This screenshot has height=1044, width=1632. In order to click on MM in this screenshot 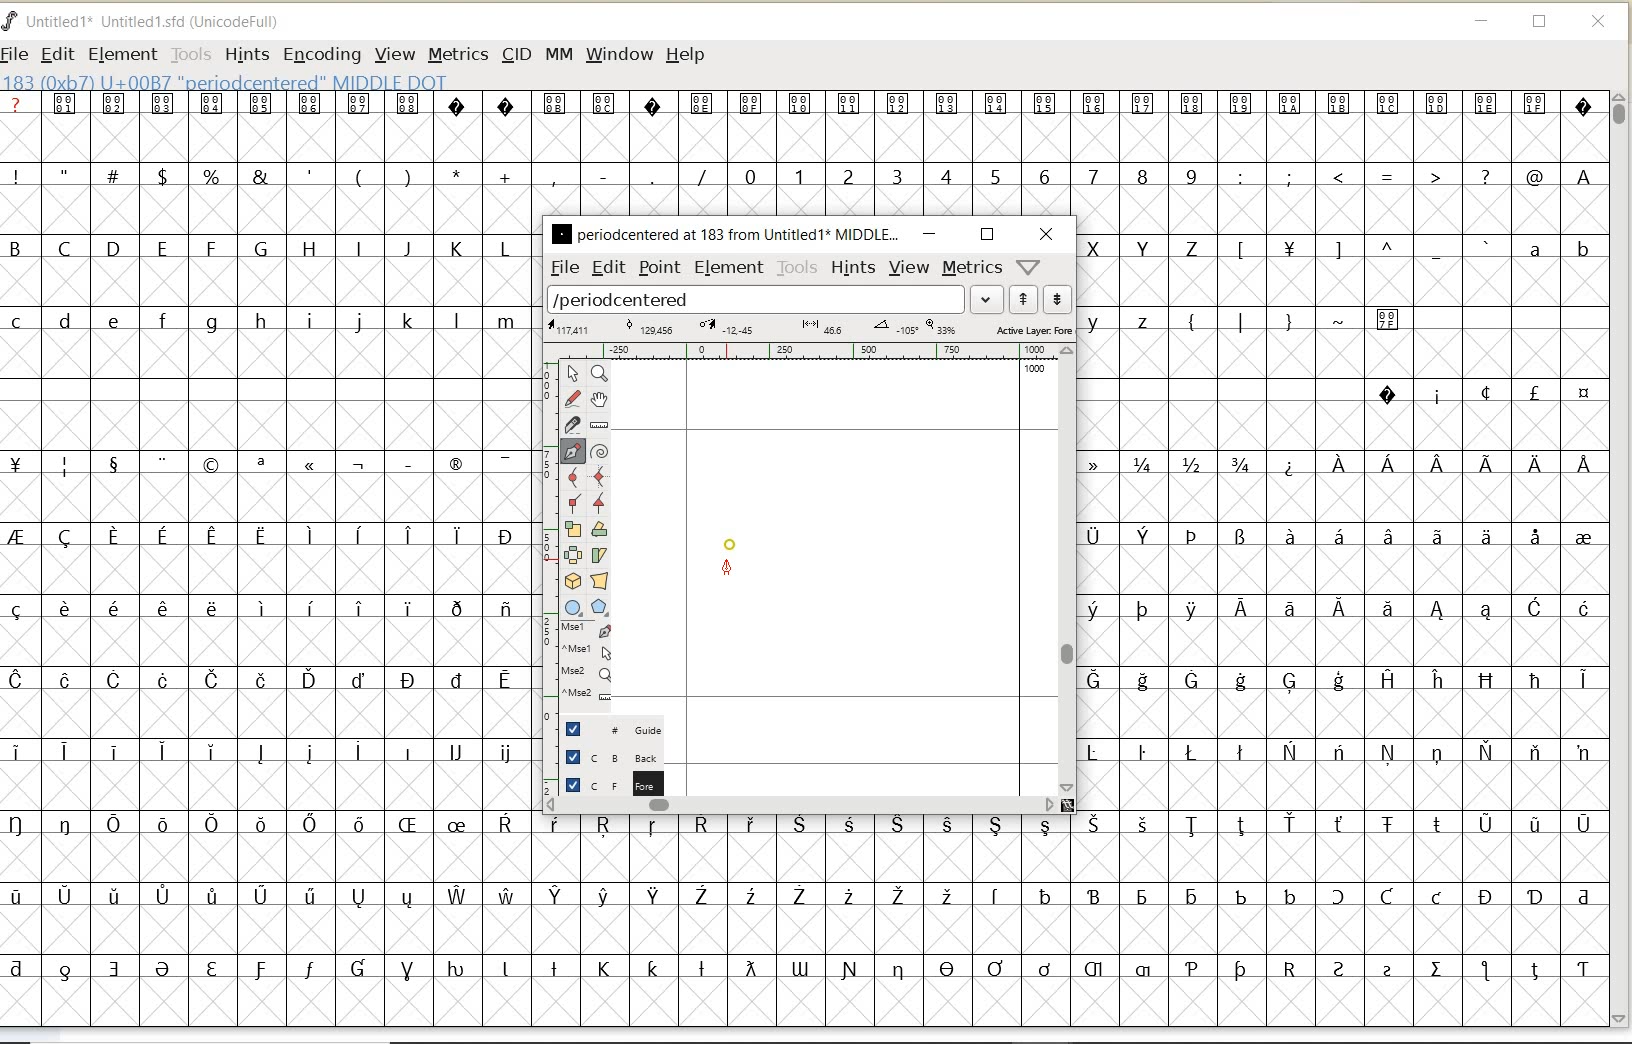, I will do `click(559, 55)`.